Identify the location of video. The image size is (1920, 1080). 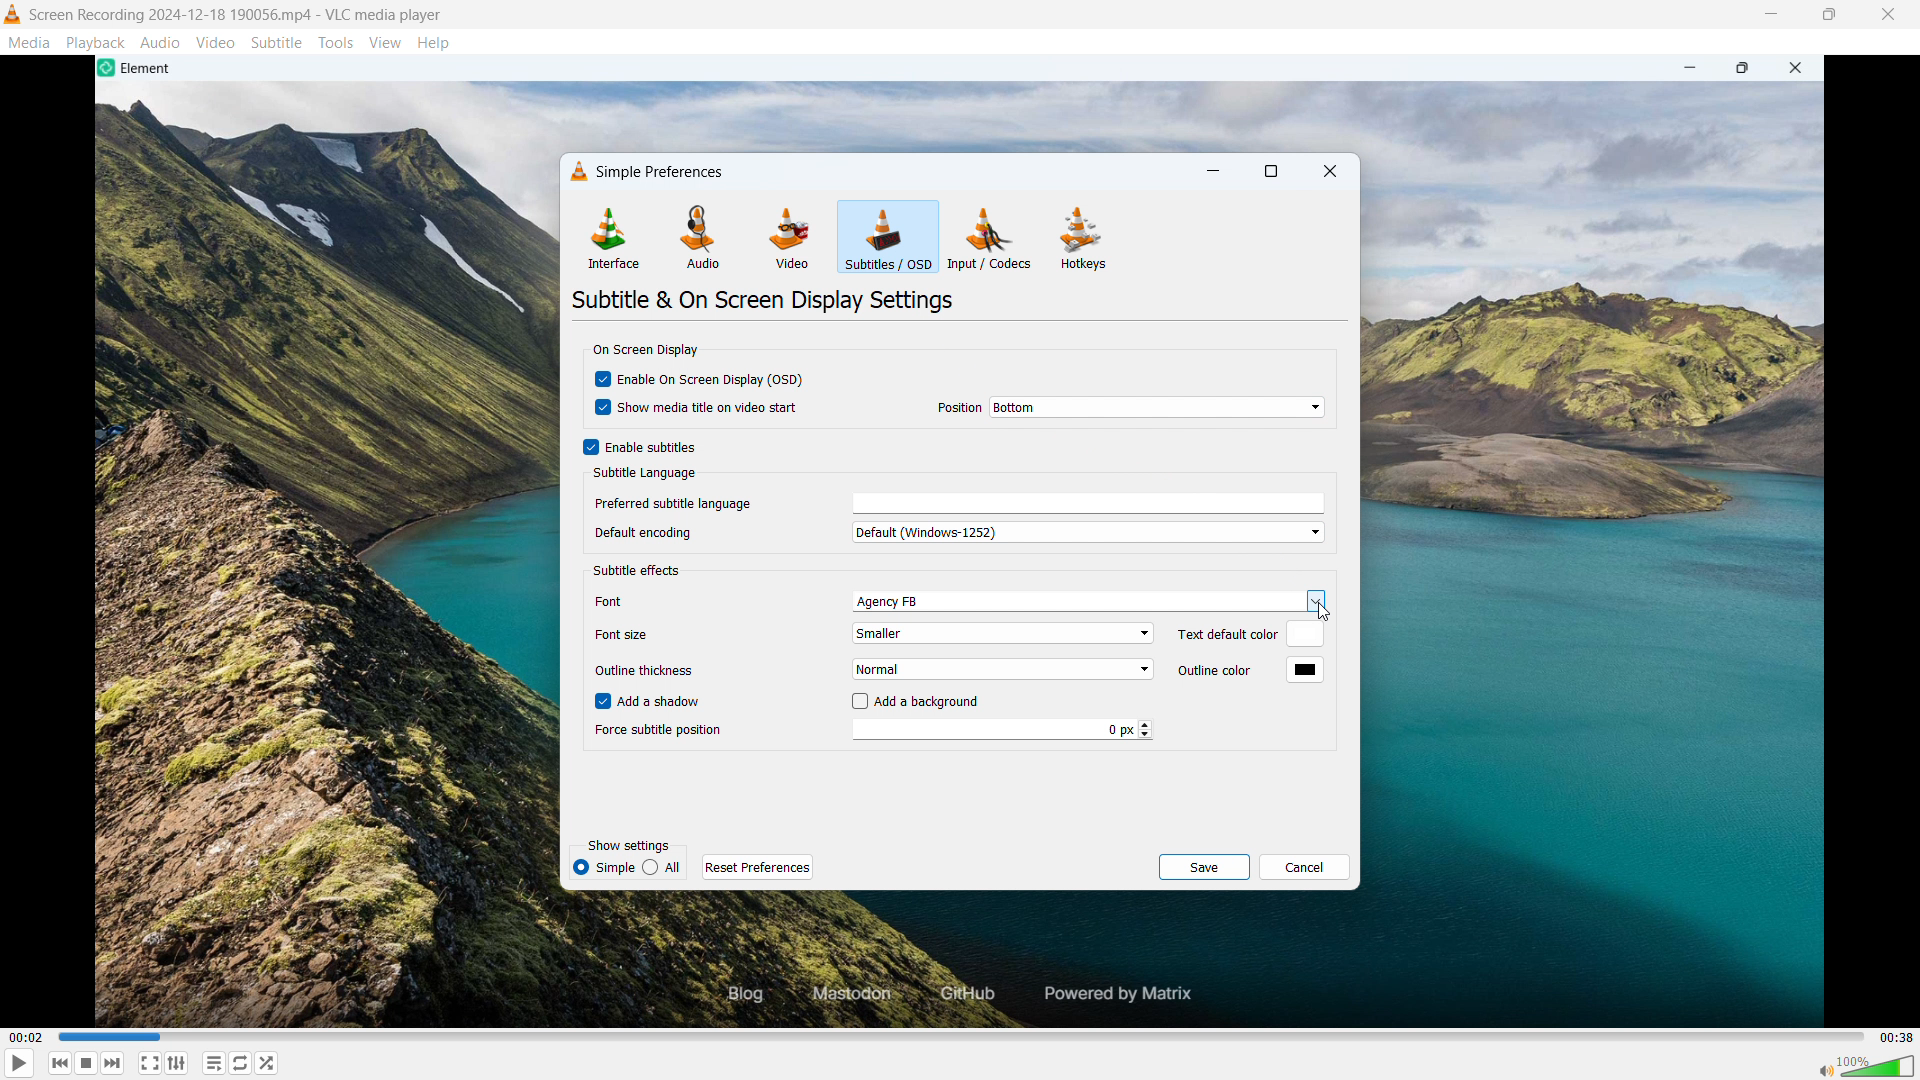
(789, 240).